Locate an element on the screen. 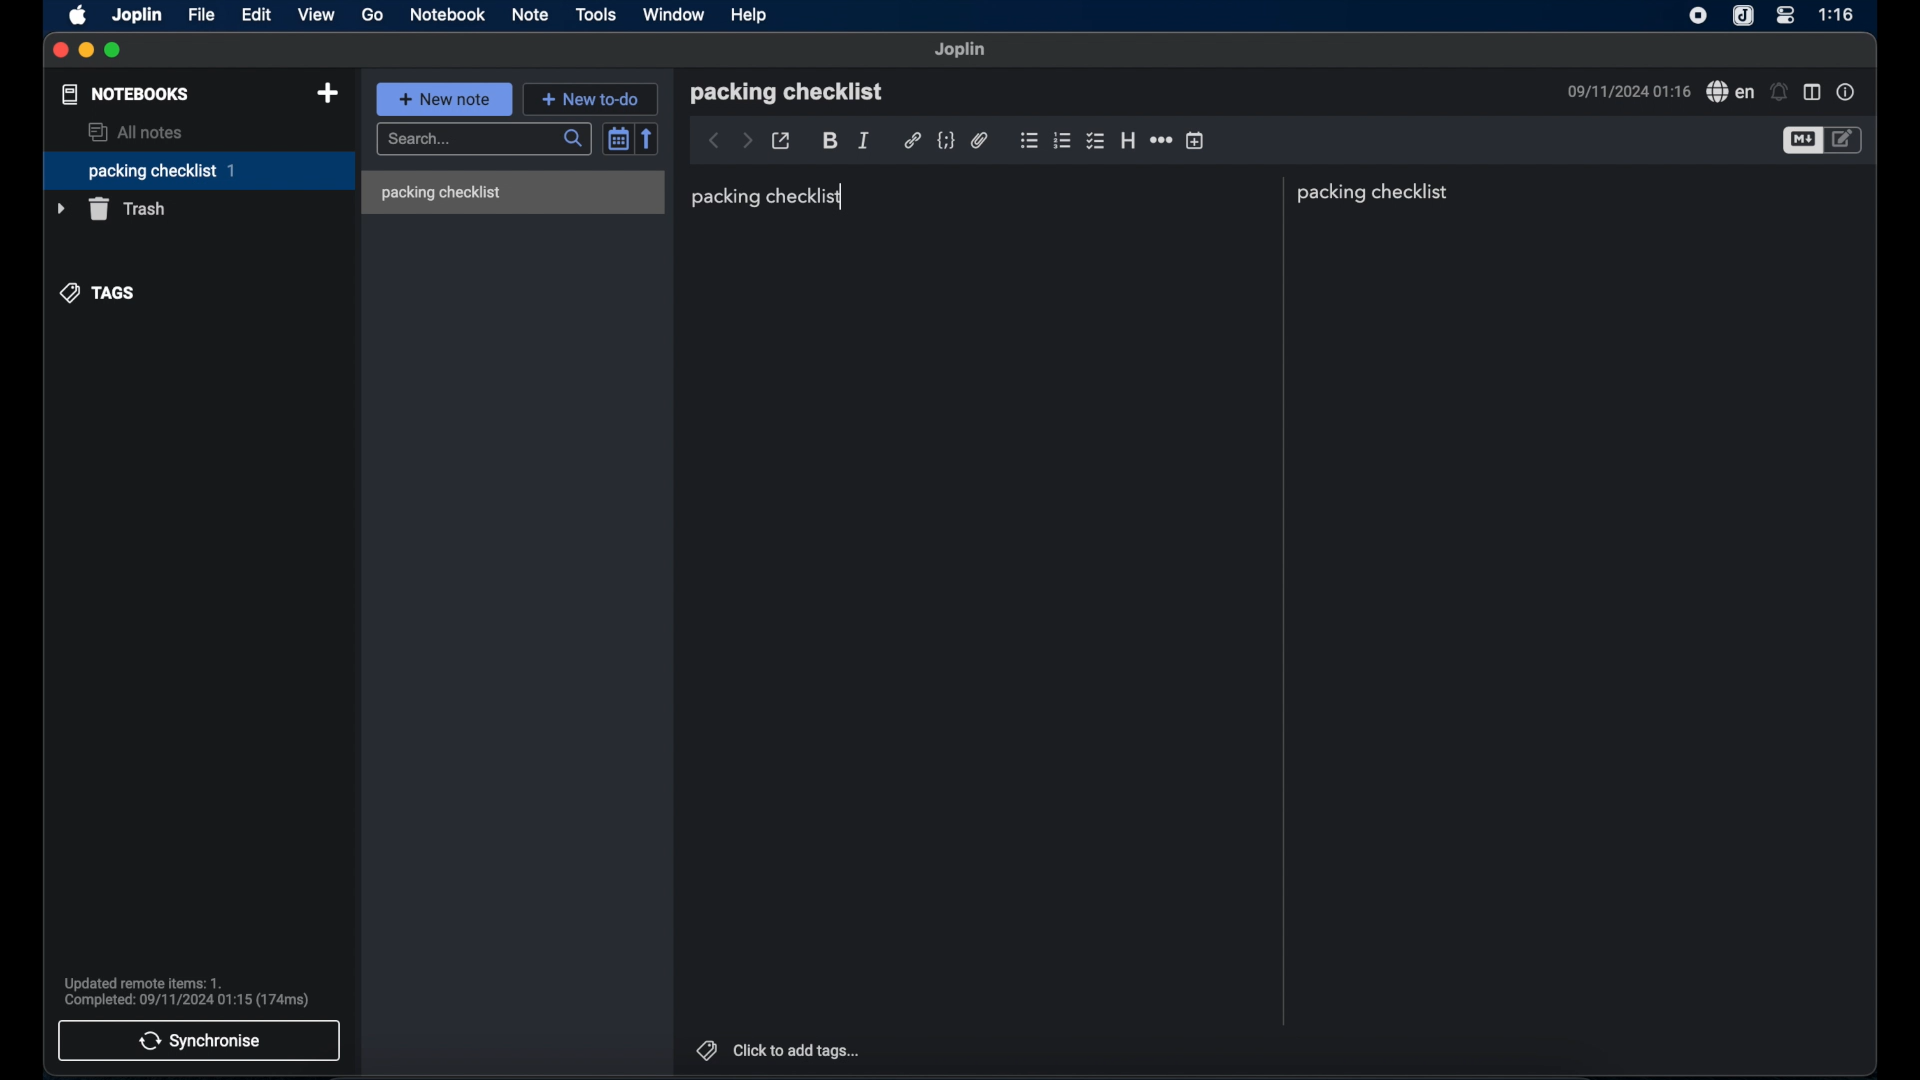 Image resolution: width=1920 pixels, height=1080 pixels. note is located at coordinates (531, 14).